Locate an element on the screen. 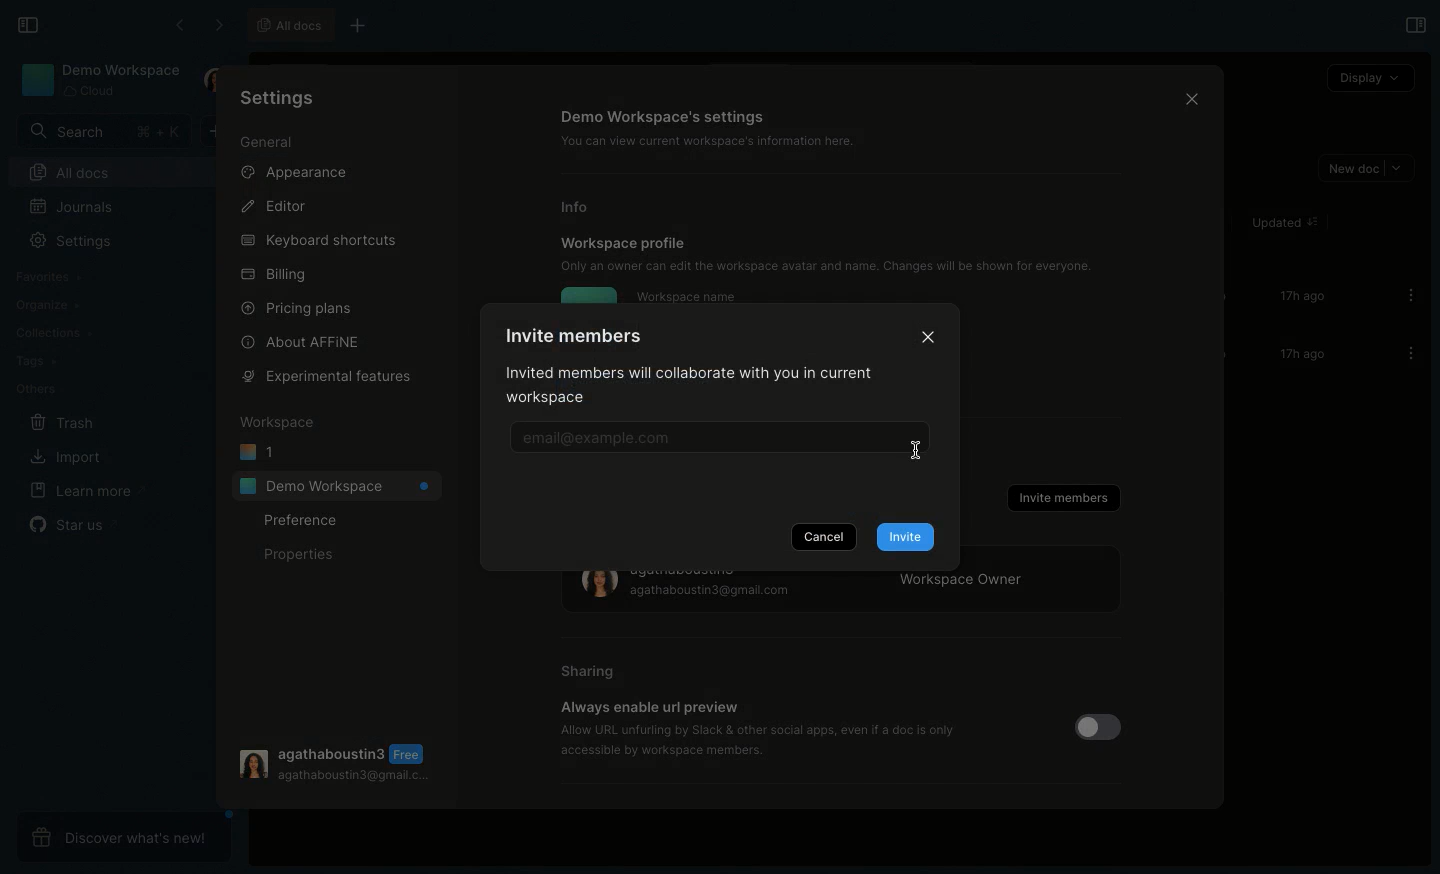 This screenshot has height=874, width=1440. Updated is located at coordinates (1282, 223).